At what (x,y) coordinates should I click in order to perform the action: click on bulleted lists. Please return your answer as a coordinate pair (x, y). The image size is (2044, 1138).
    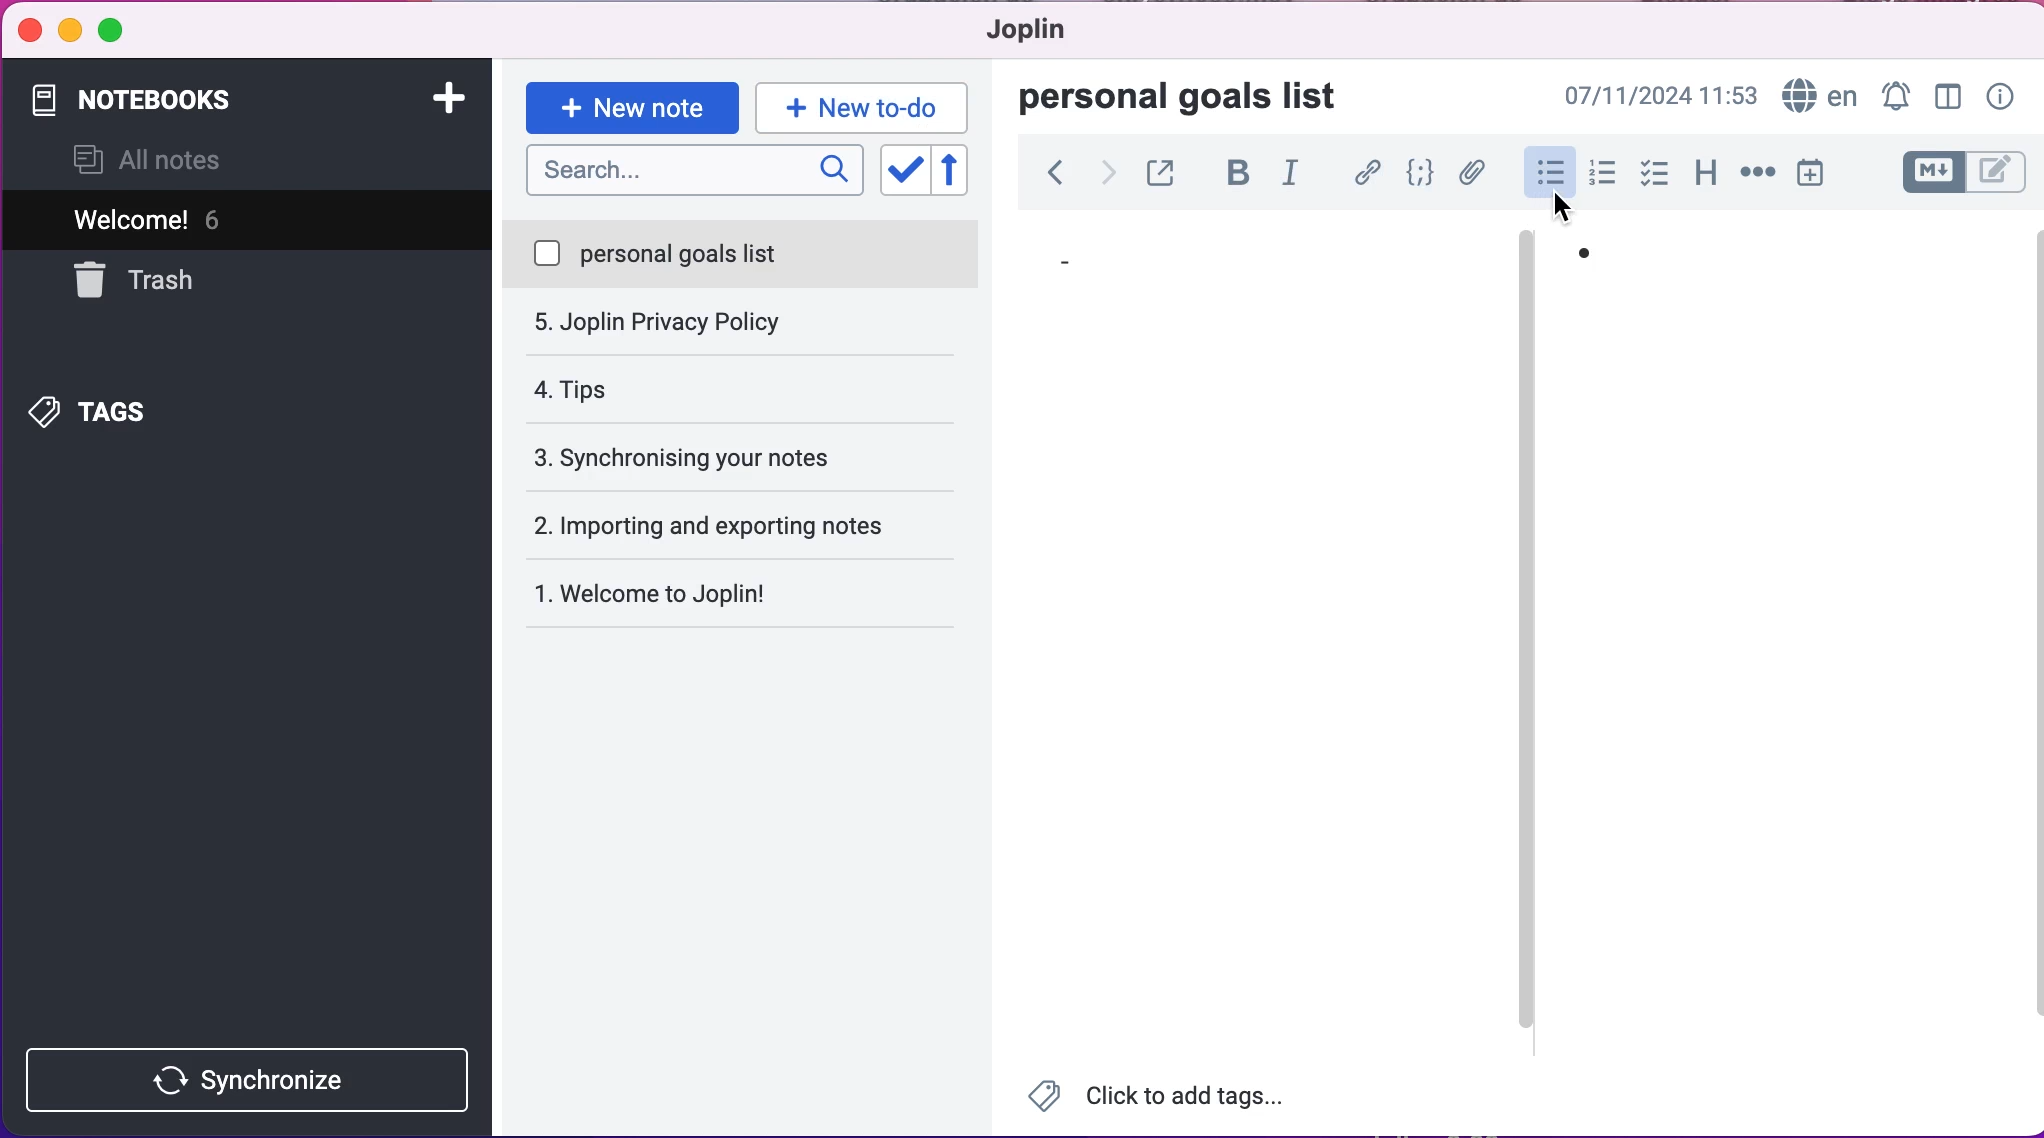
    Looking at the image, I should click on (1546, 178).